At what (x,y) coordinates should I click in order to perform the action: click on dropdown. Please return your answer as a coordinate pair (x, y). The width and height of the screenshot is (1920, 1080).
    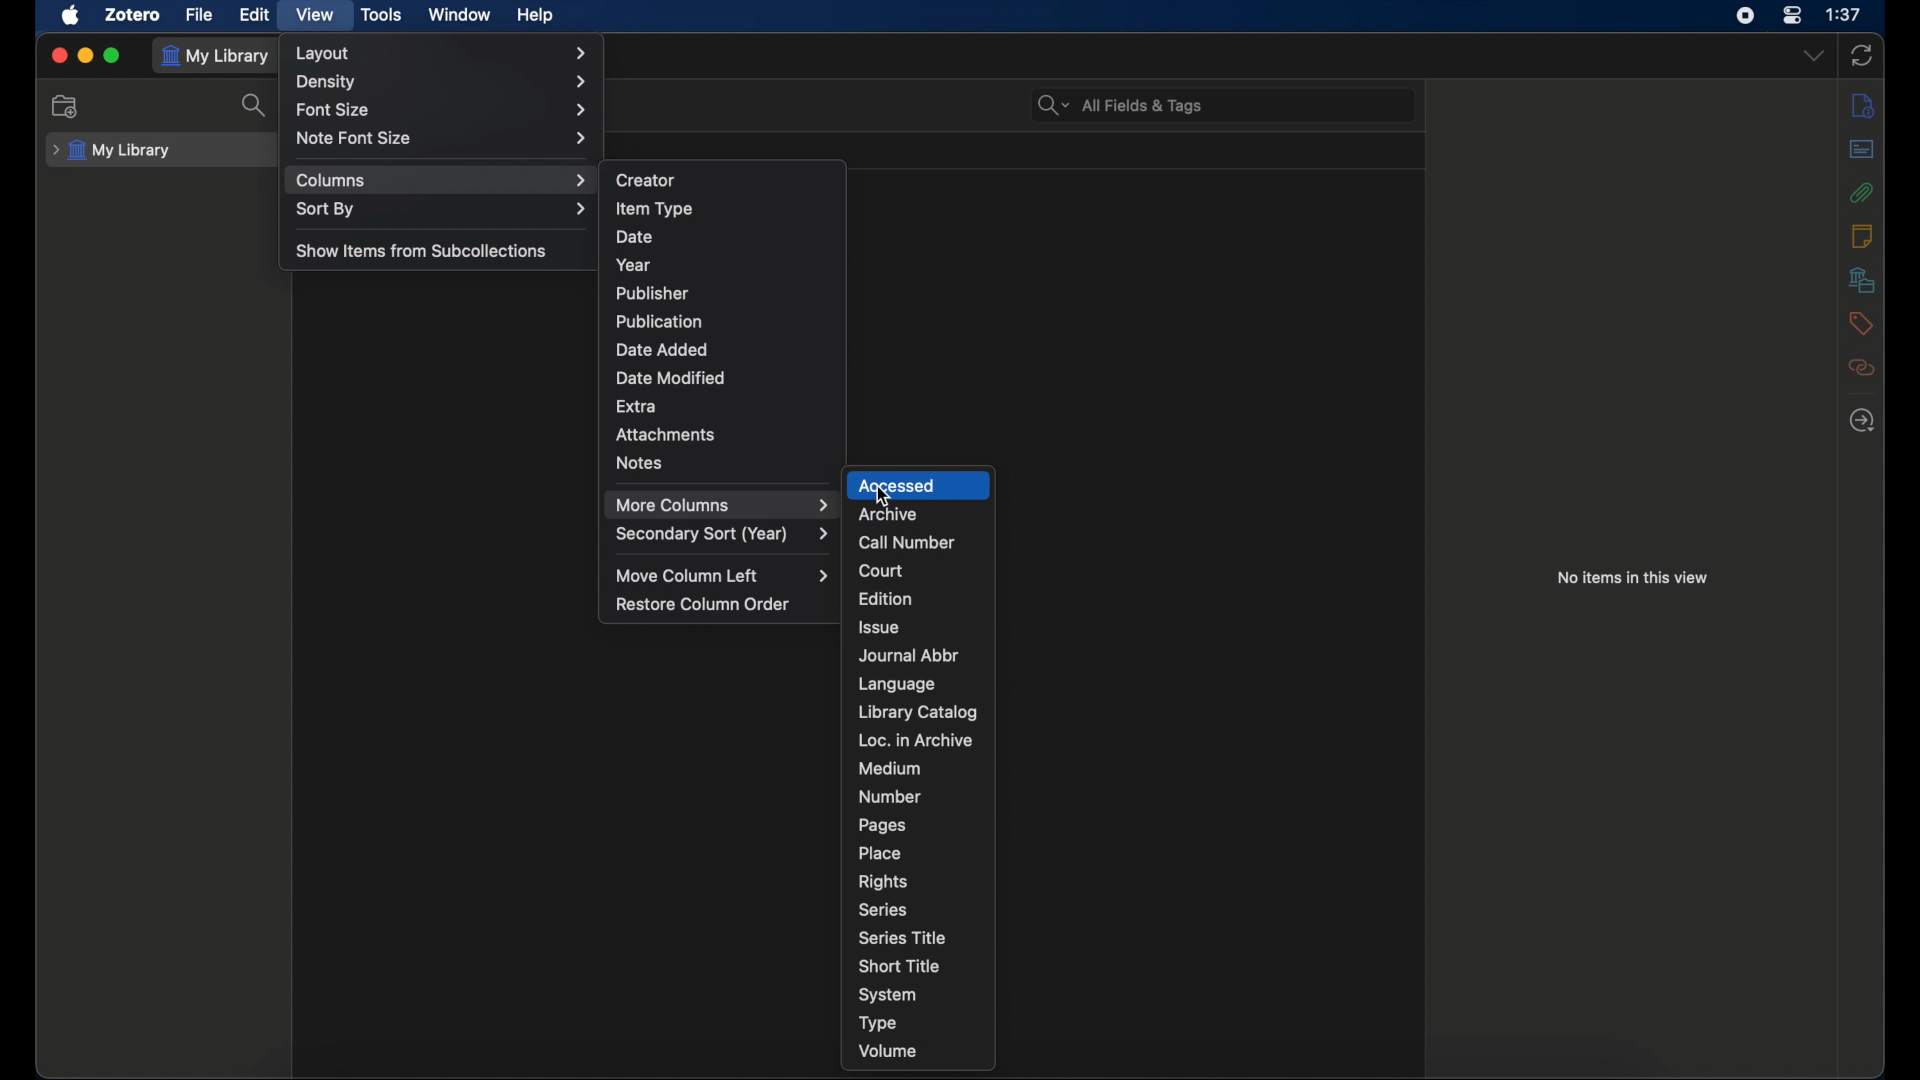
    Looking at the image, I should click on (1812, 55).